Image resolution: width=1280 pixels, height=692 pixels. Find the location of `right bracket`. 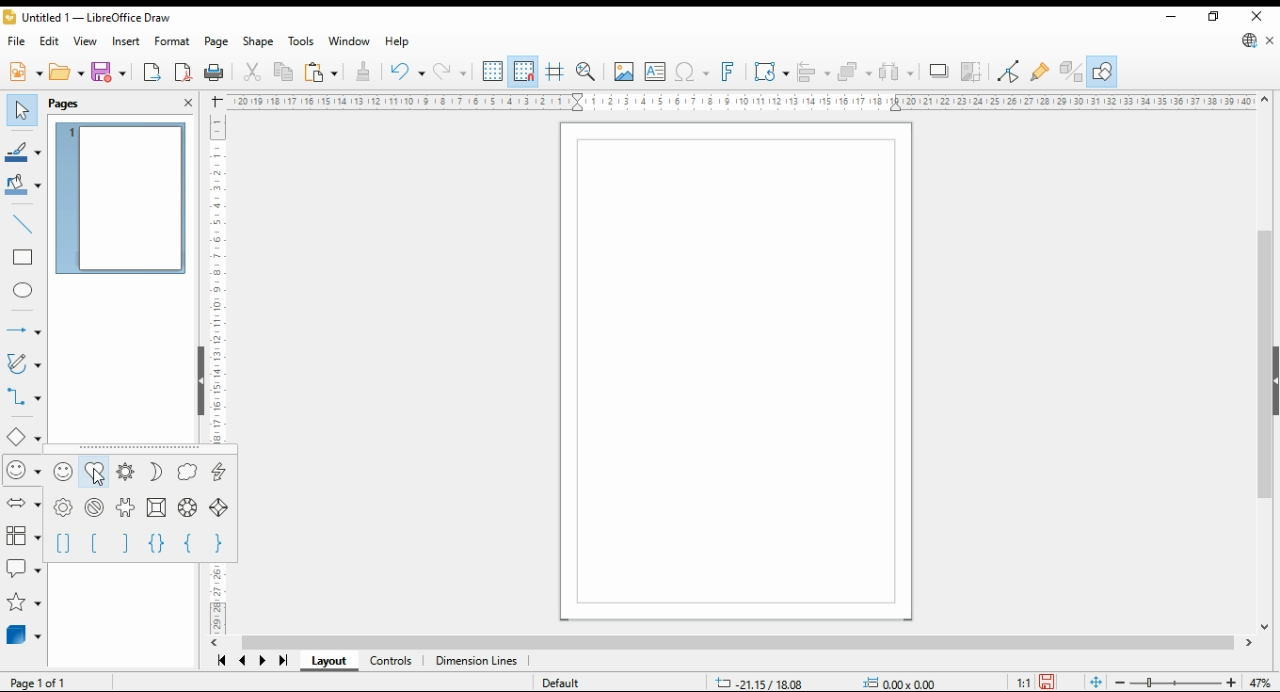

right bracket is located at coordinates (125, 543).